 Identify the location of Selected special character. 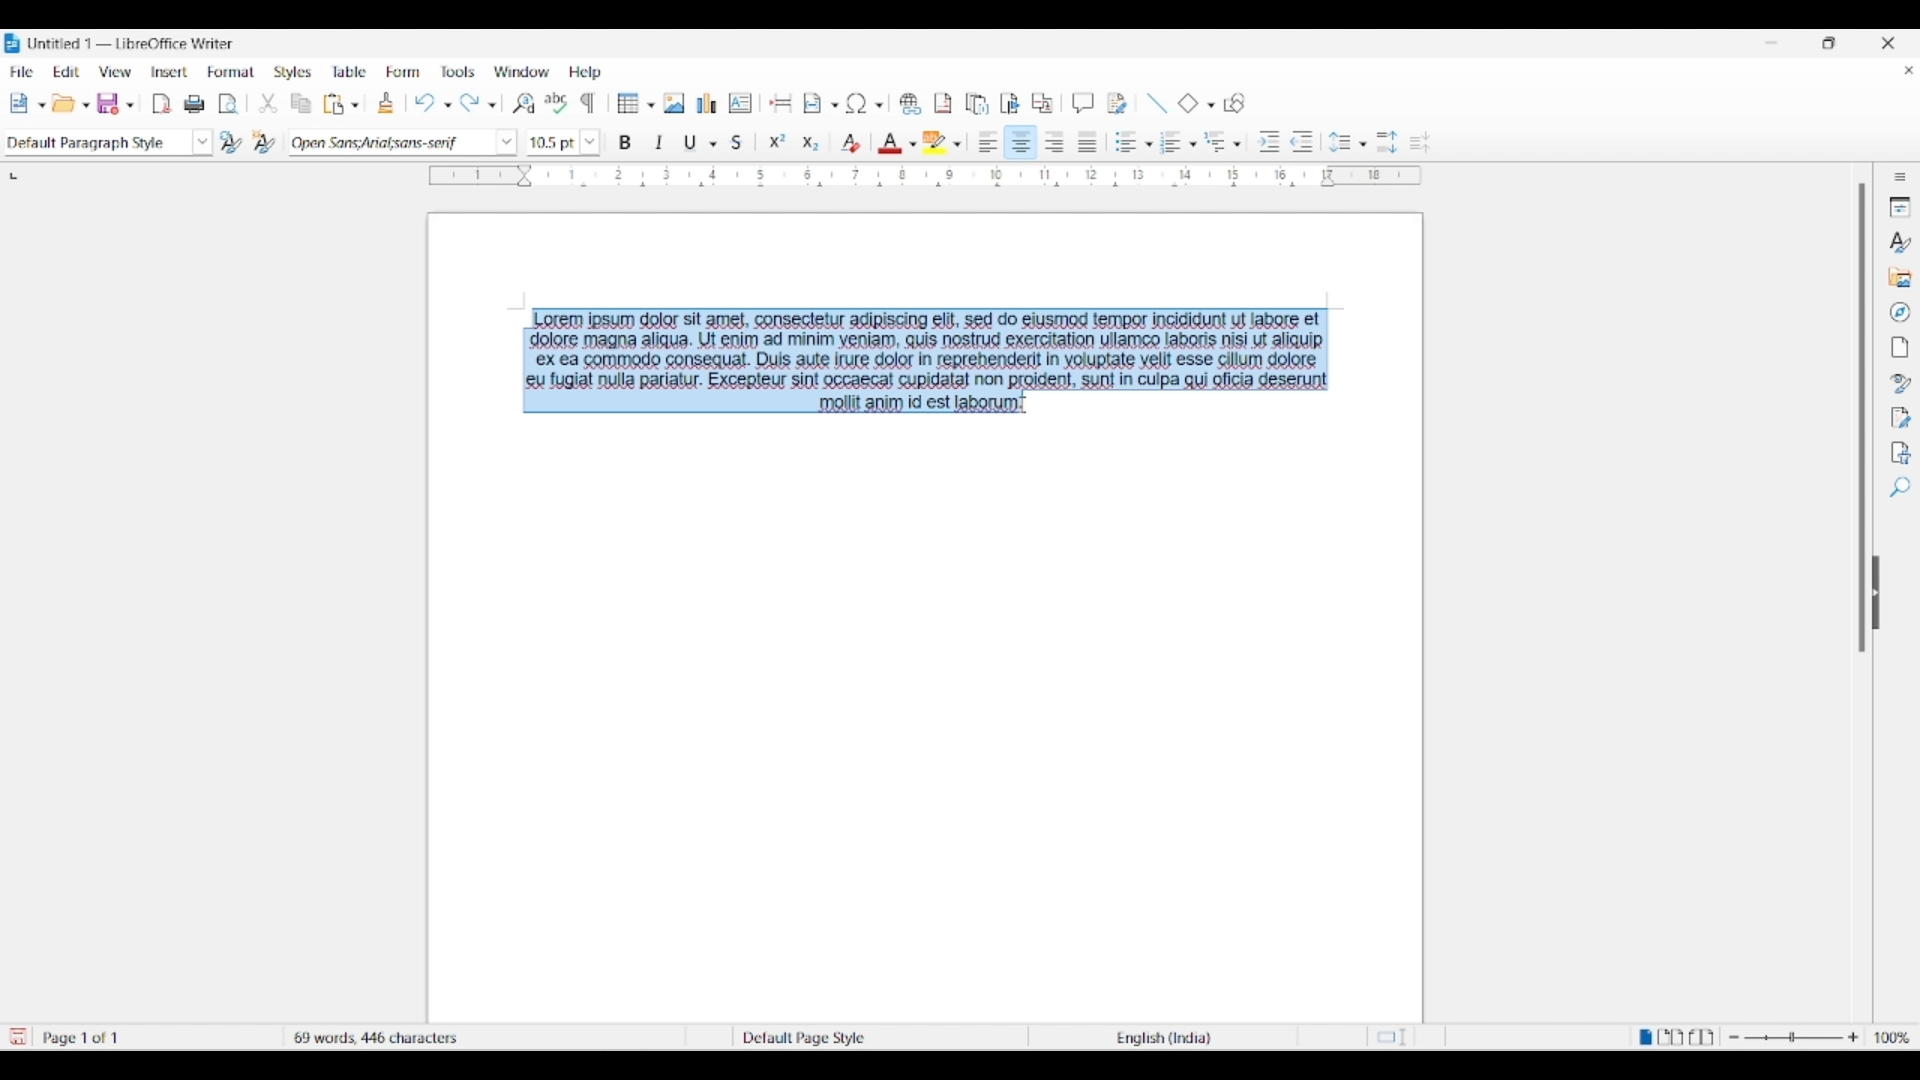
(856, 103).